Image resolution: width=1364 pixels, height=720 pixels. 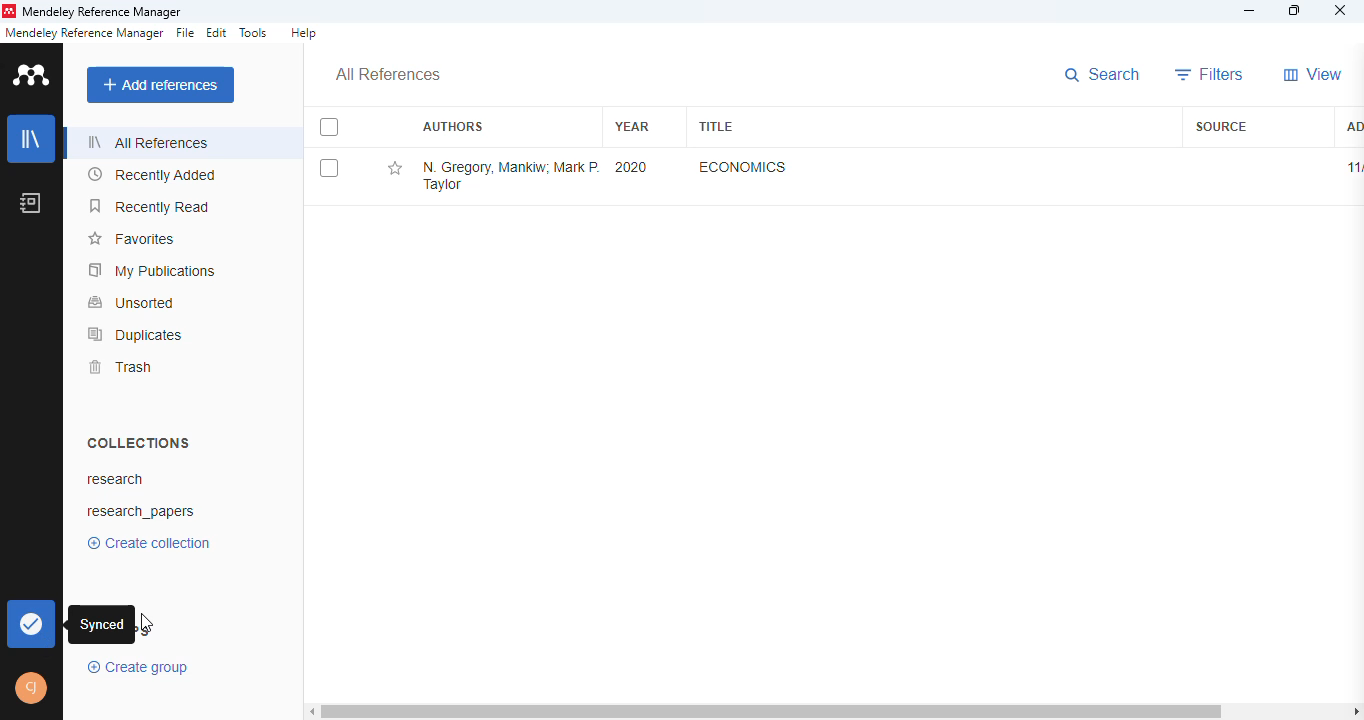 I want to click on unsorted, so click(x=133, y=303).